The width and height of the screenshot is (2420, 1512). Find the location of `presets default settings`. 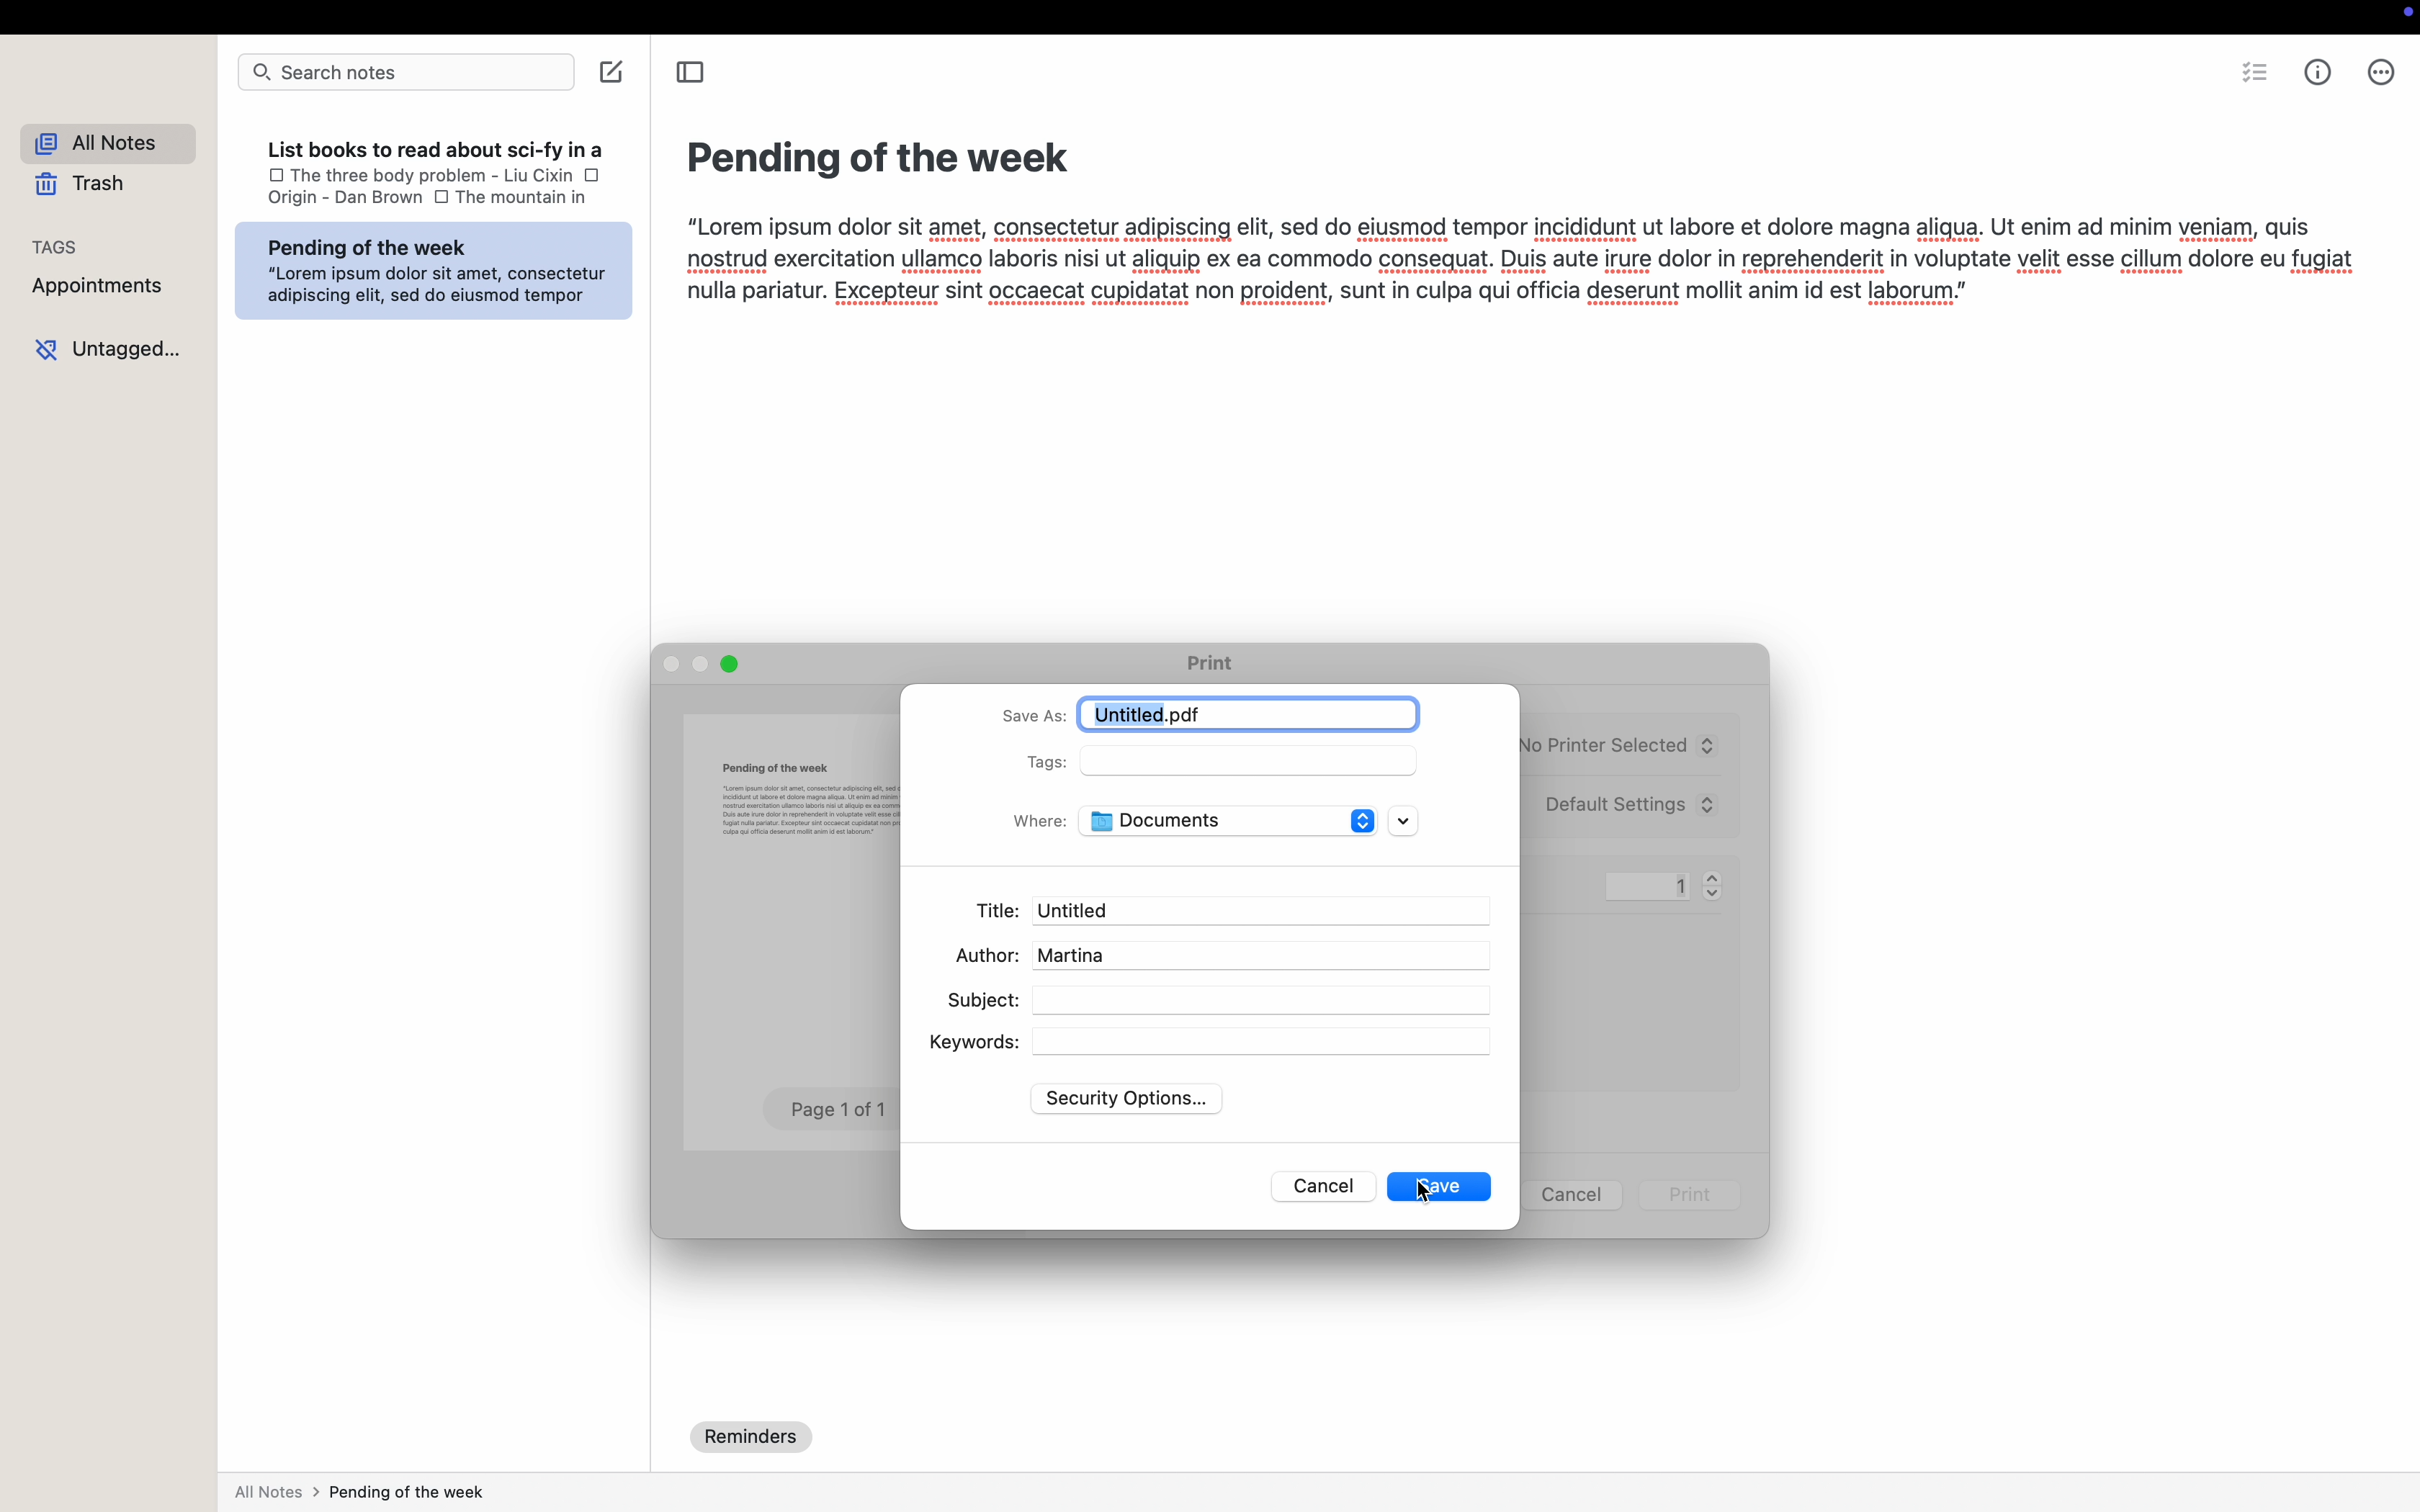

presets default settings is located at coordinates (1629, 807).